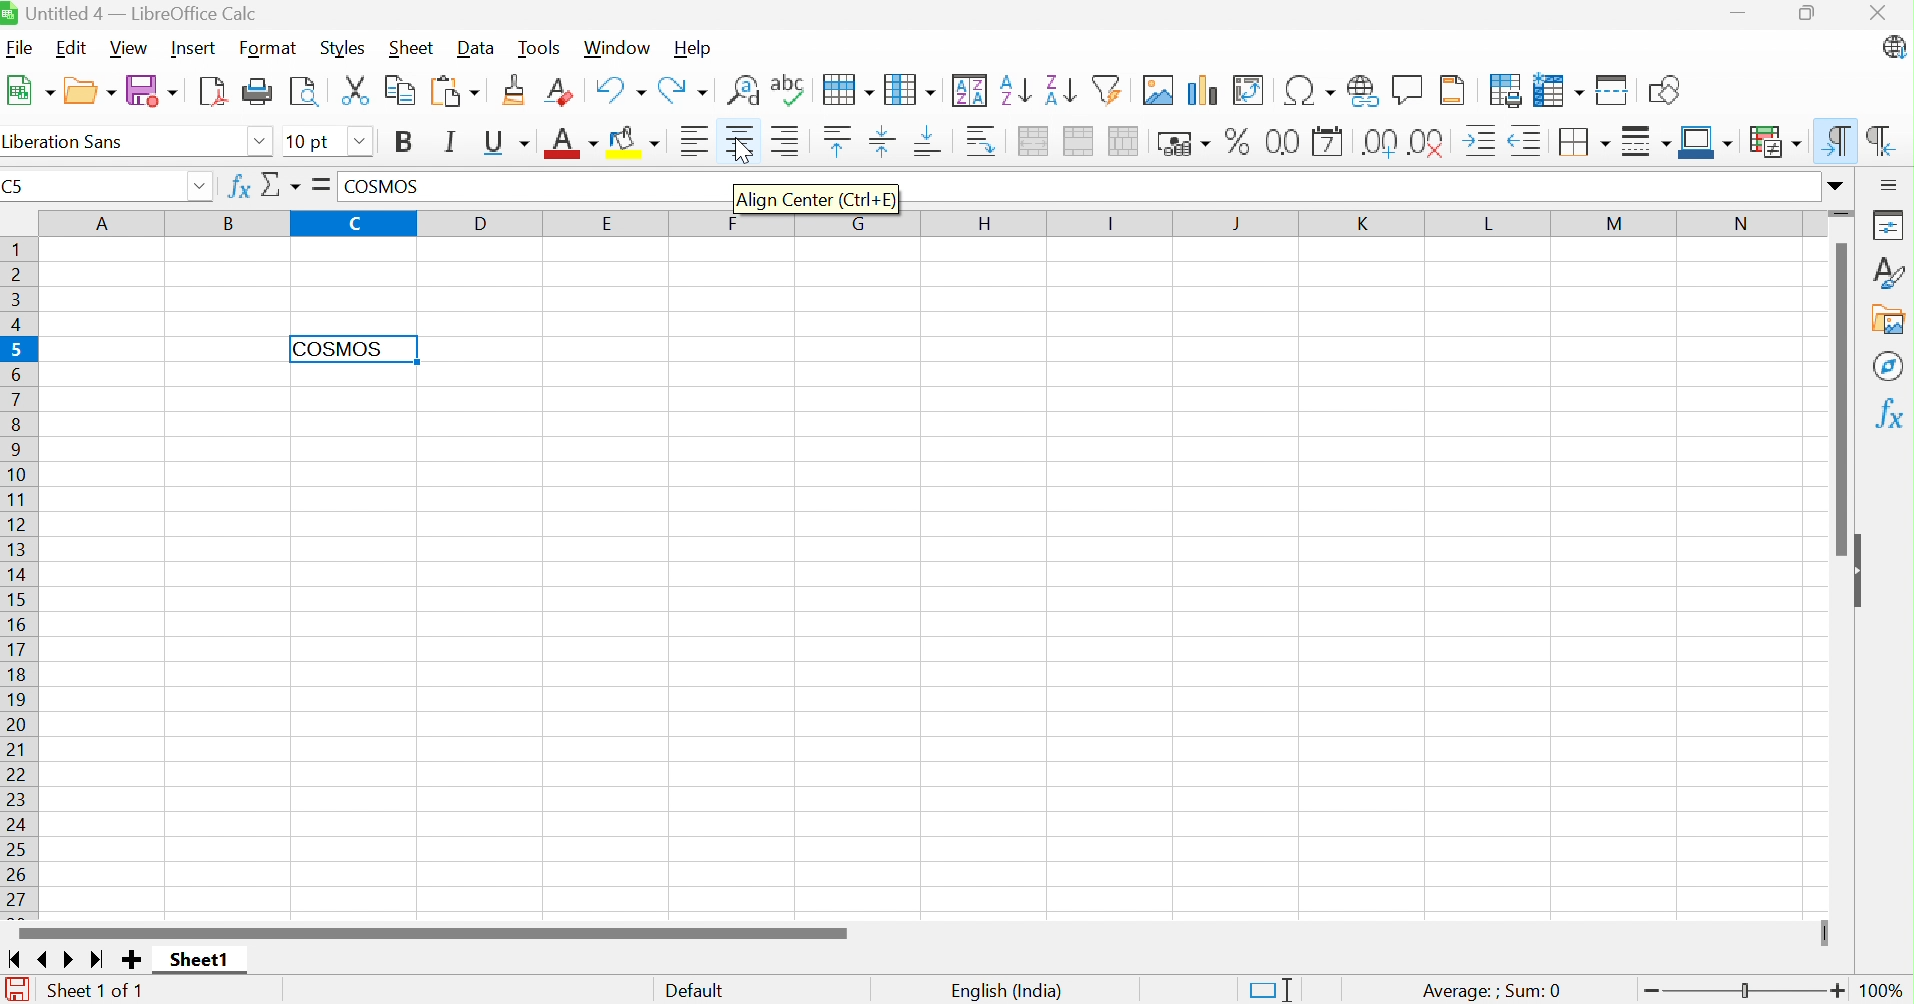 This screenshot has height=1004, width=1914. What do you see at coordinates (90, 93) in the screenshot?
I see `Open` at bounding box center [90, 93].